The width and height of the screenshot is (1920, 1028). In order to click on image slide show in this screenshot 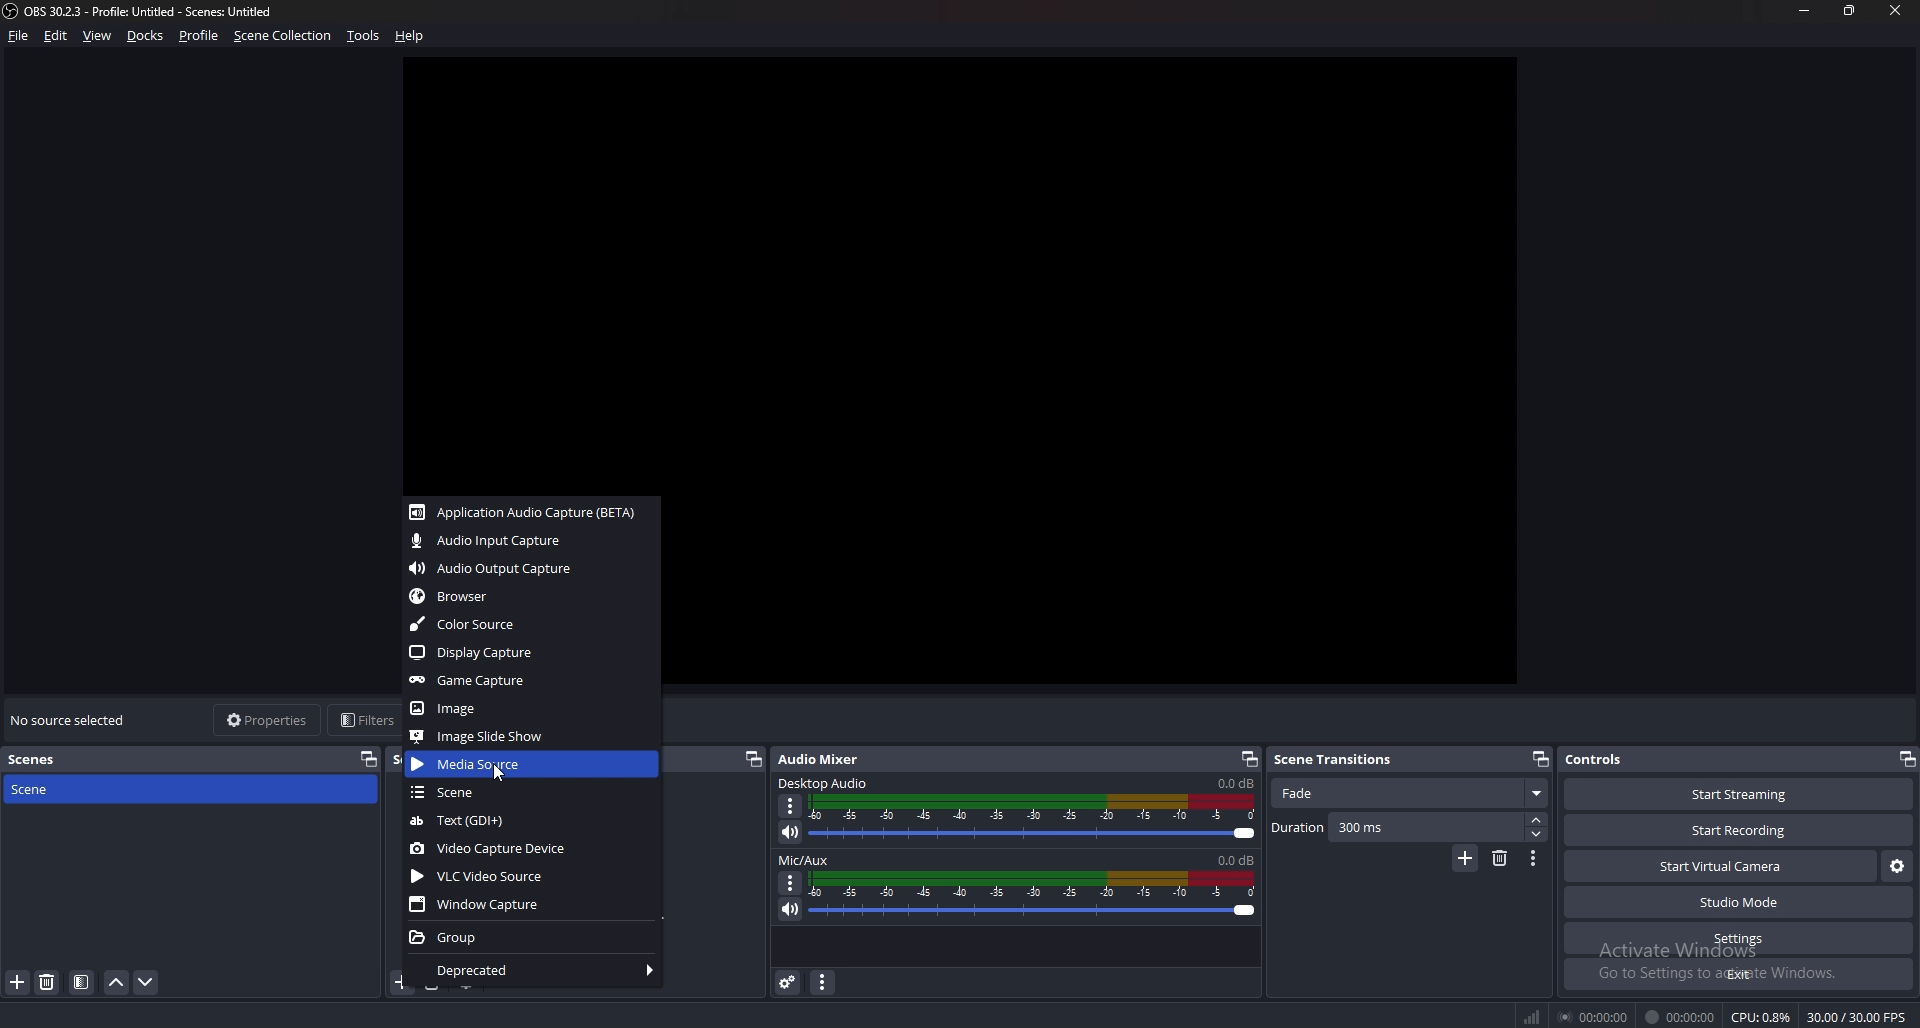, I will do `click(530, 736)`.